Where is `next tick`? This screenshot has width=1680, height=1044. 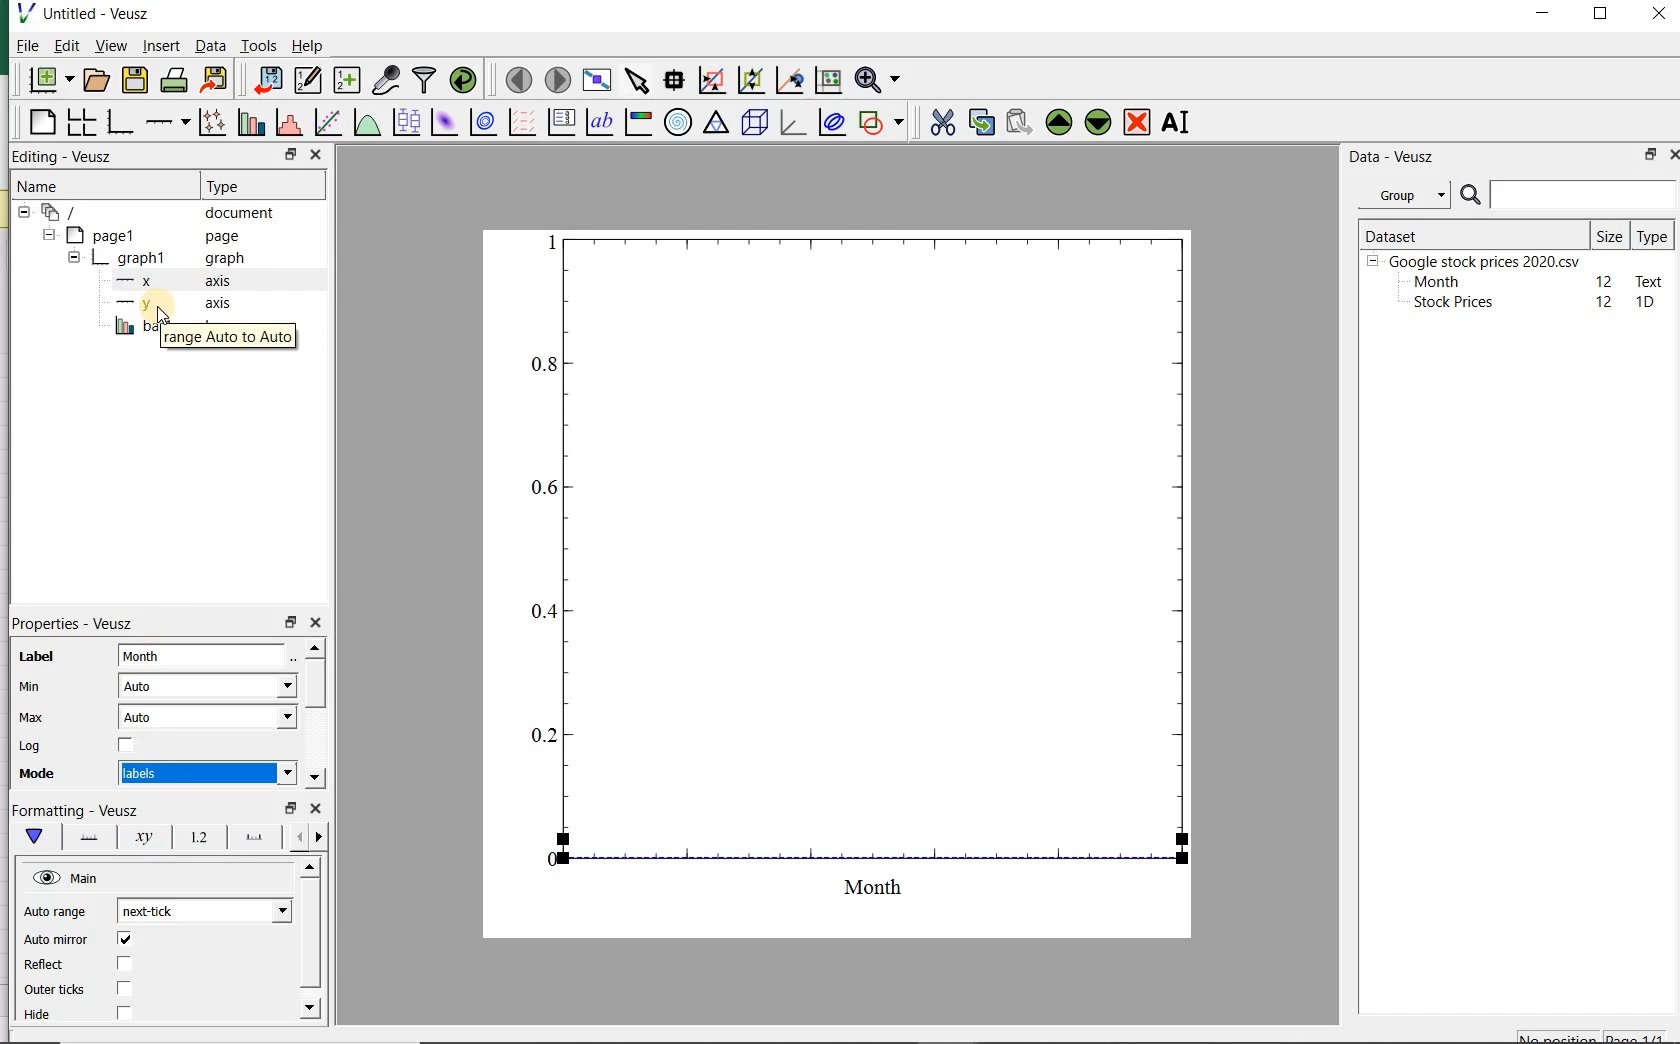 next tick is located at coordinates (201, 911).